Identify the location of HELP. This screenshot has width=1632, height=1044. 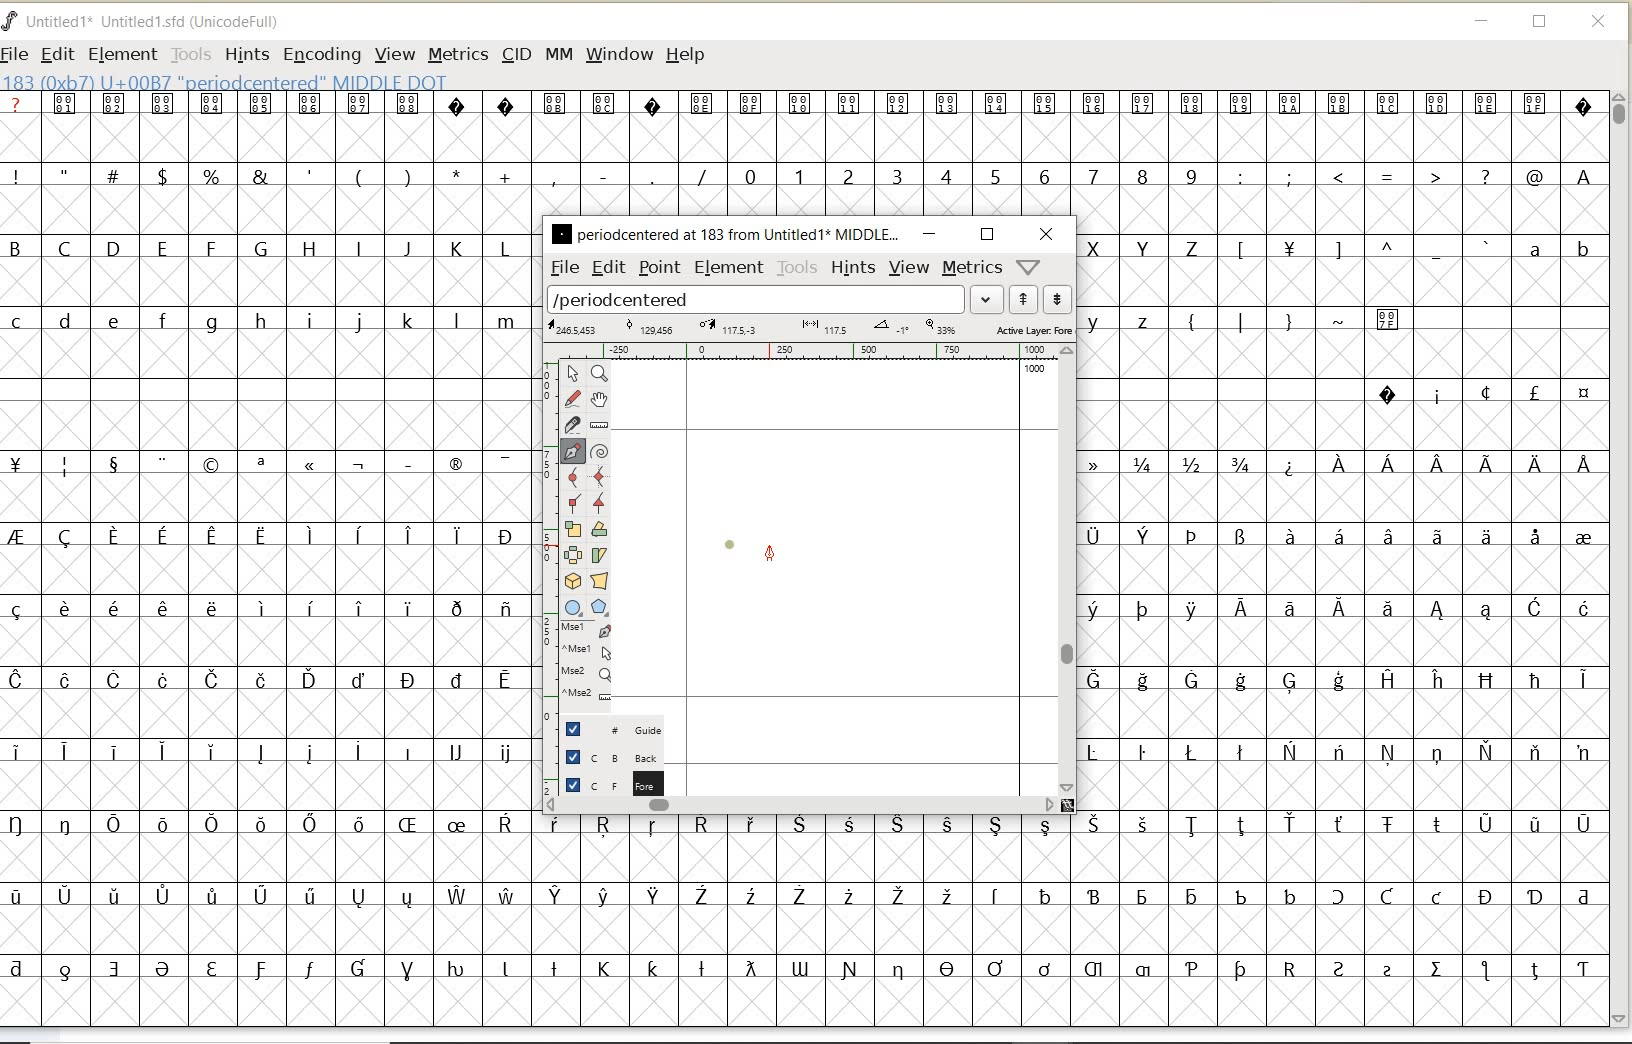
(685, 53).